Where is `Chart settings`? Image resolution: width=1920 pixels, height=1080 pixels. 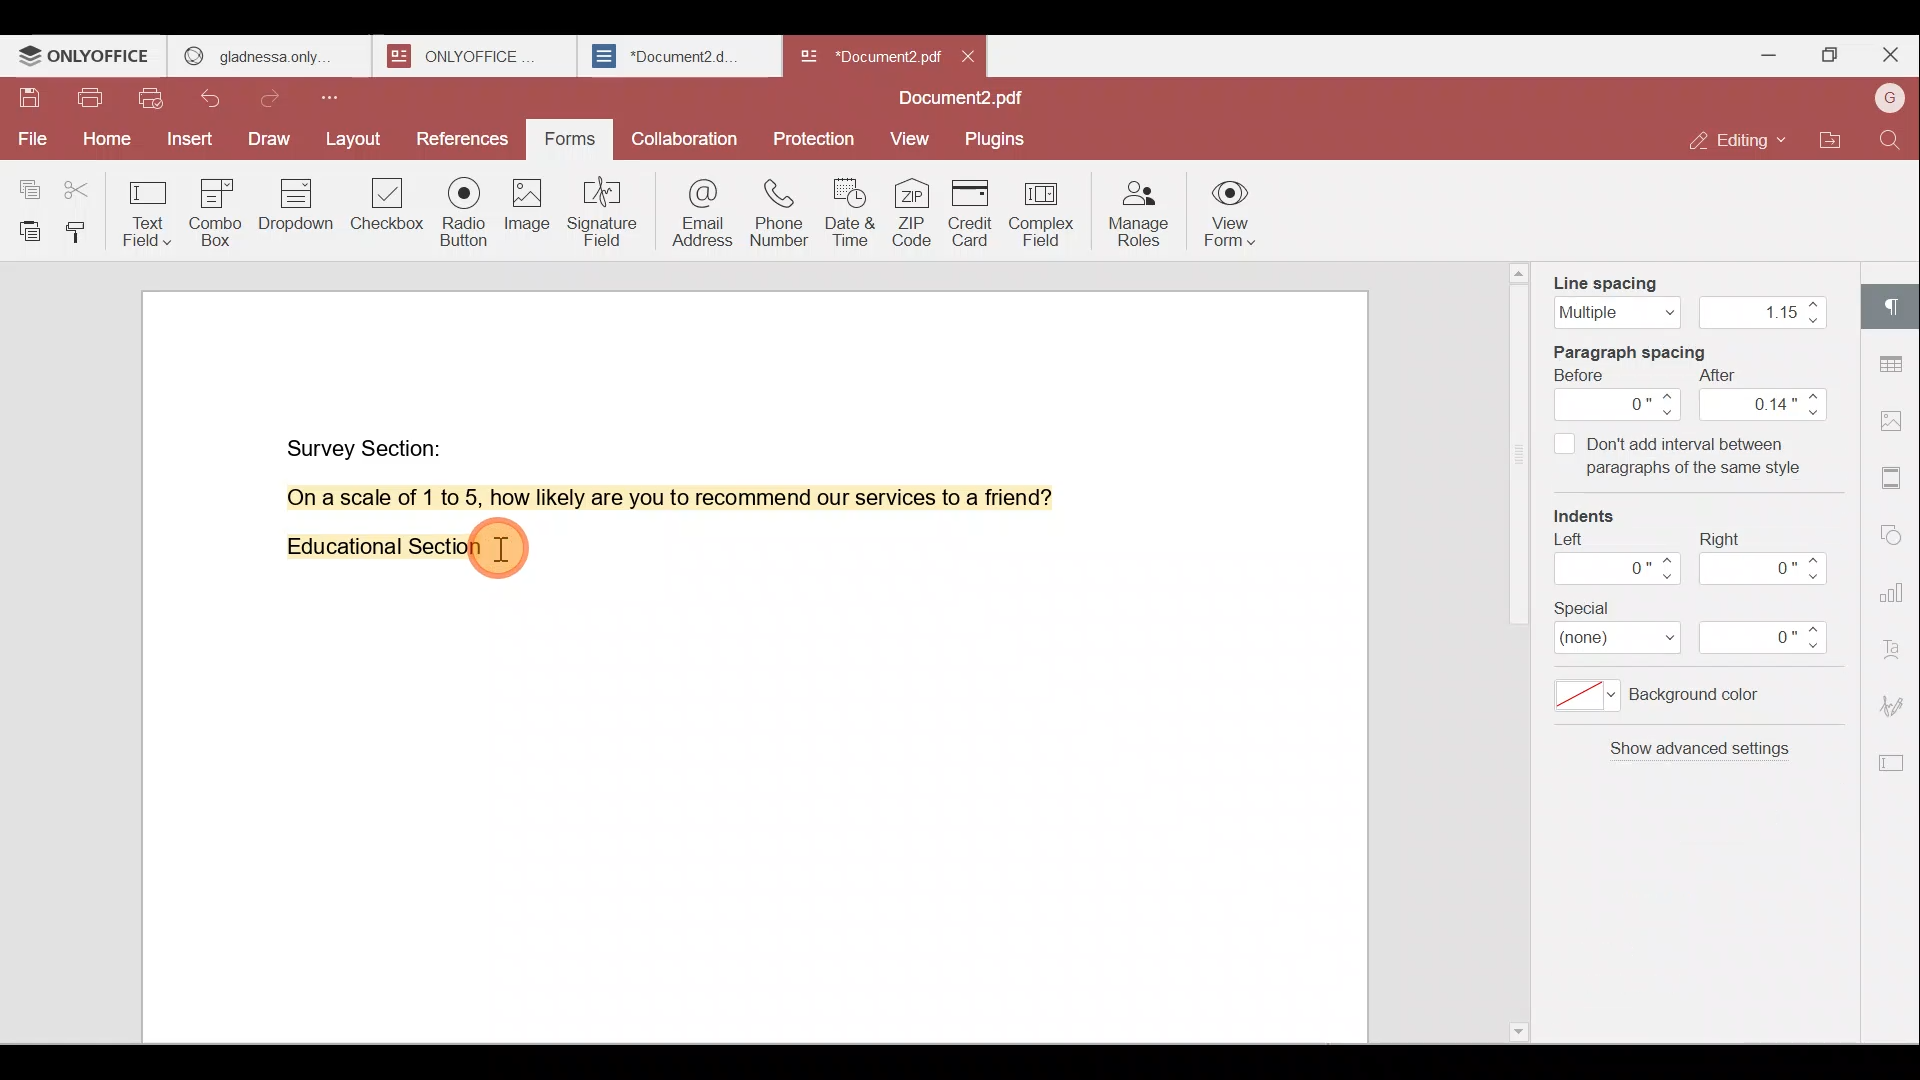
Chart settings is located at coordinates (1897, 582).